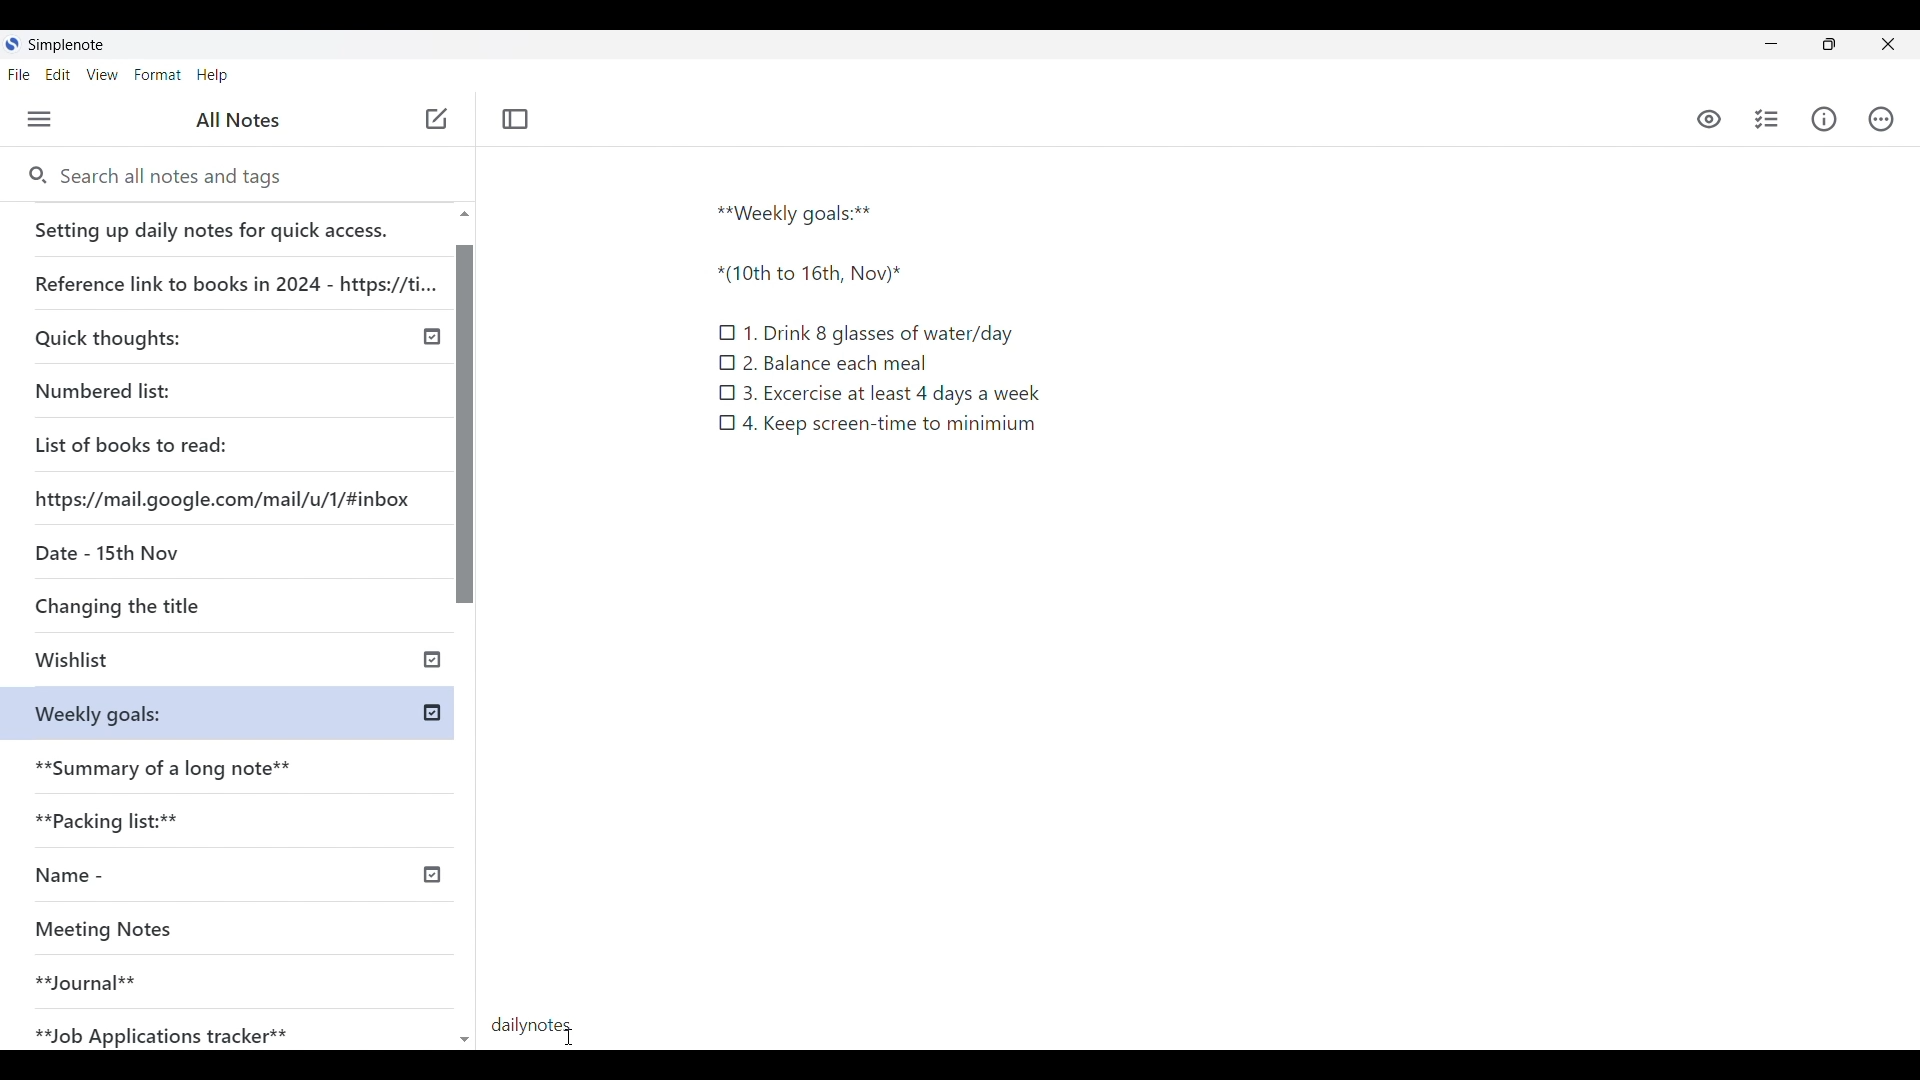  What do you see at coordinates (98, 712) in the screenshot?
I see `Weekly goals` at bounding box center [98, 712].